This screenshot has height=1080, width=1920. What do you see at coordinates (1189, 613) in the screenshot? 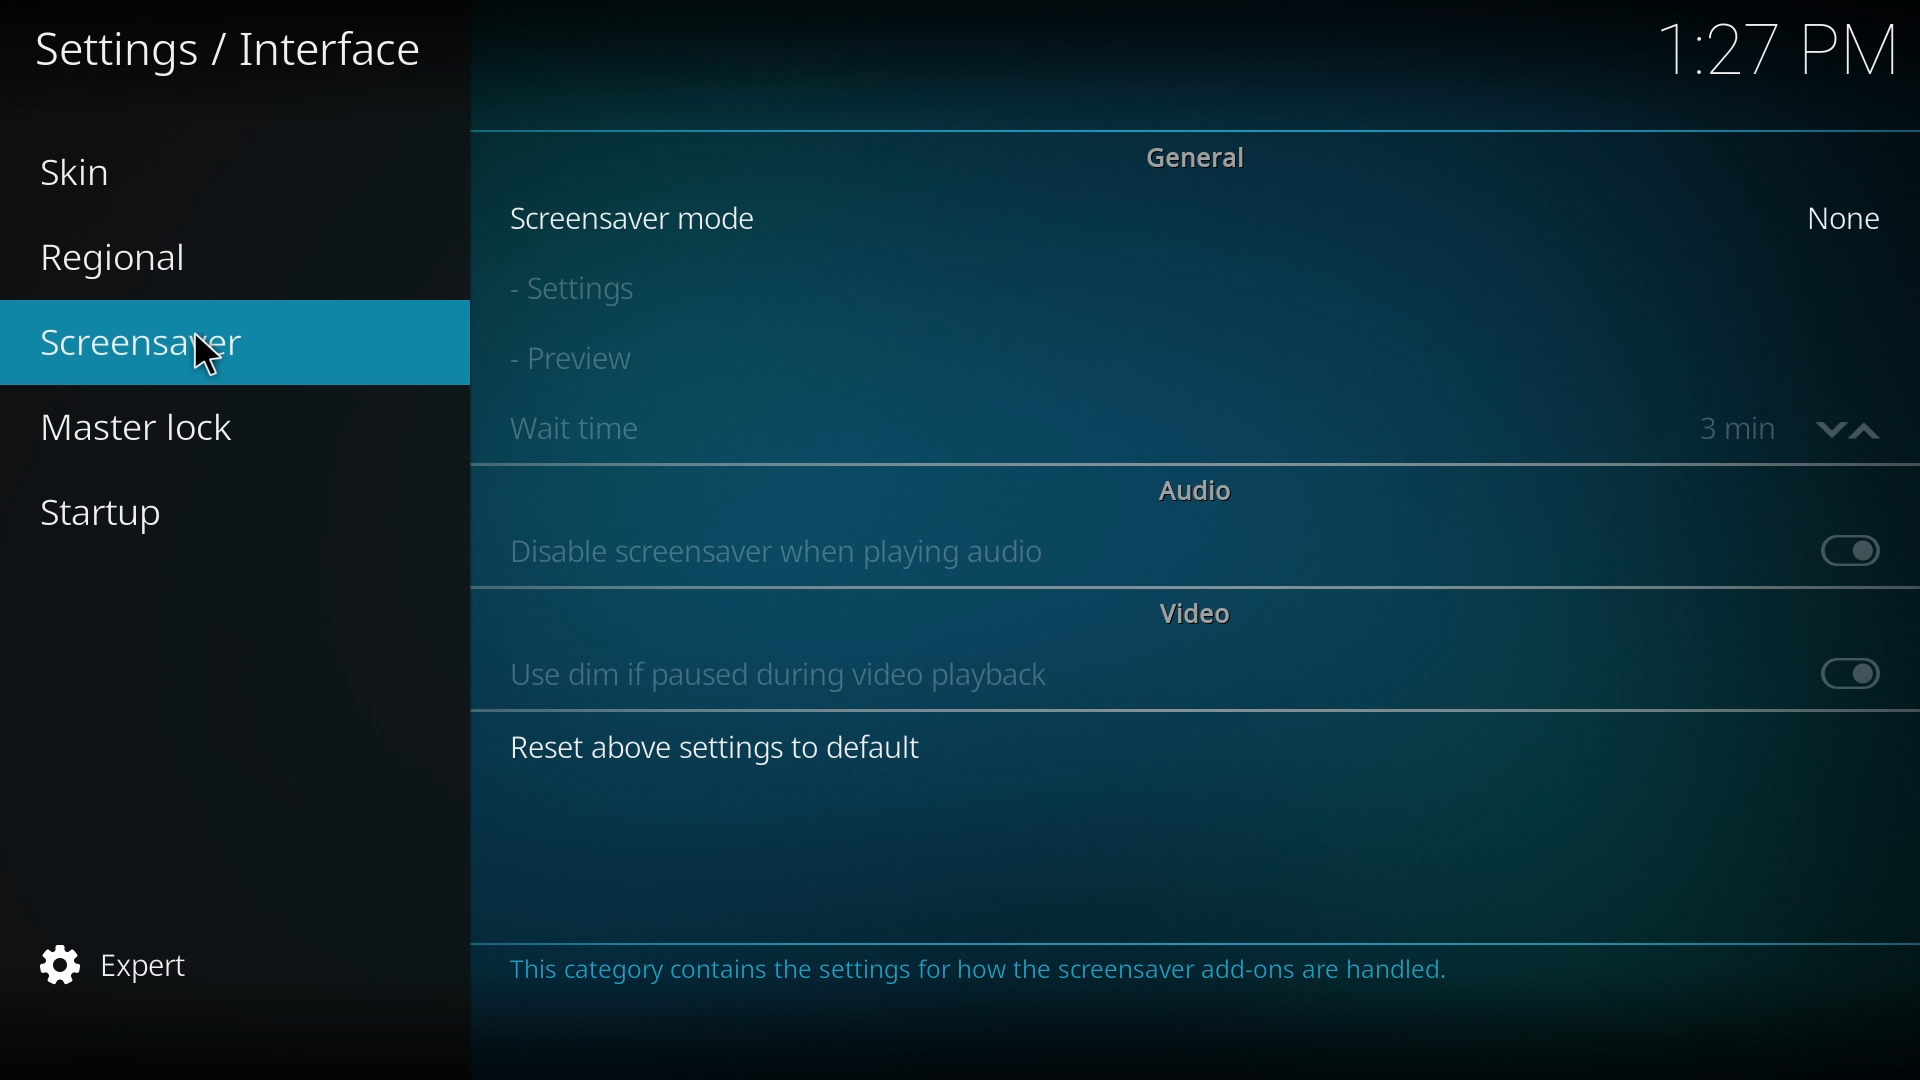
I see `video` at bounding box center [1189, 613].